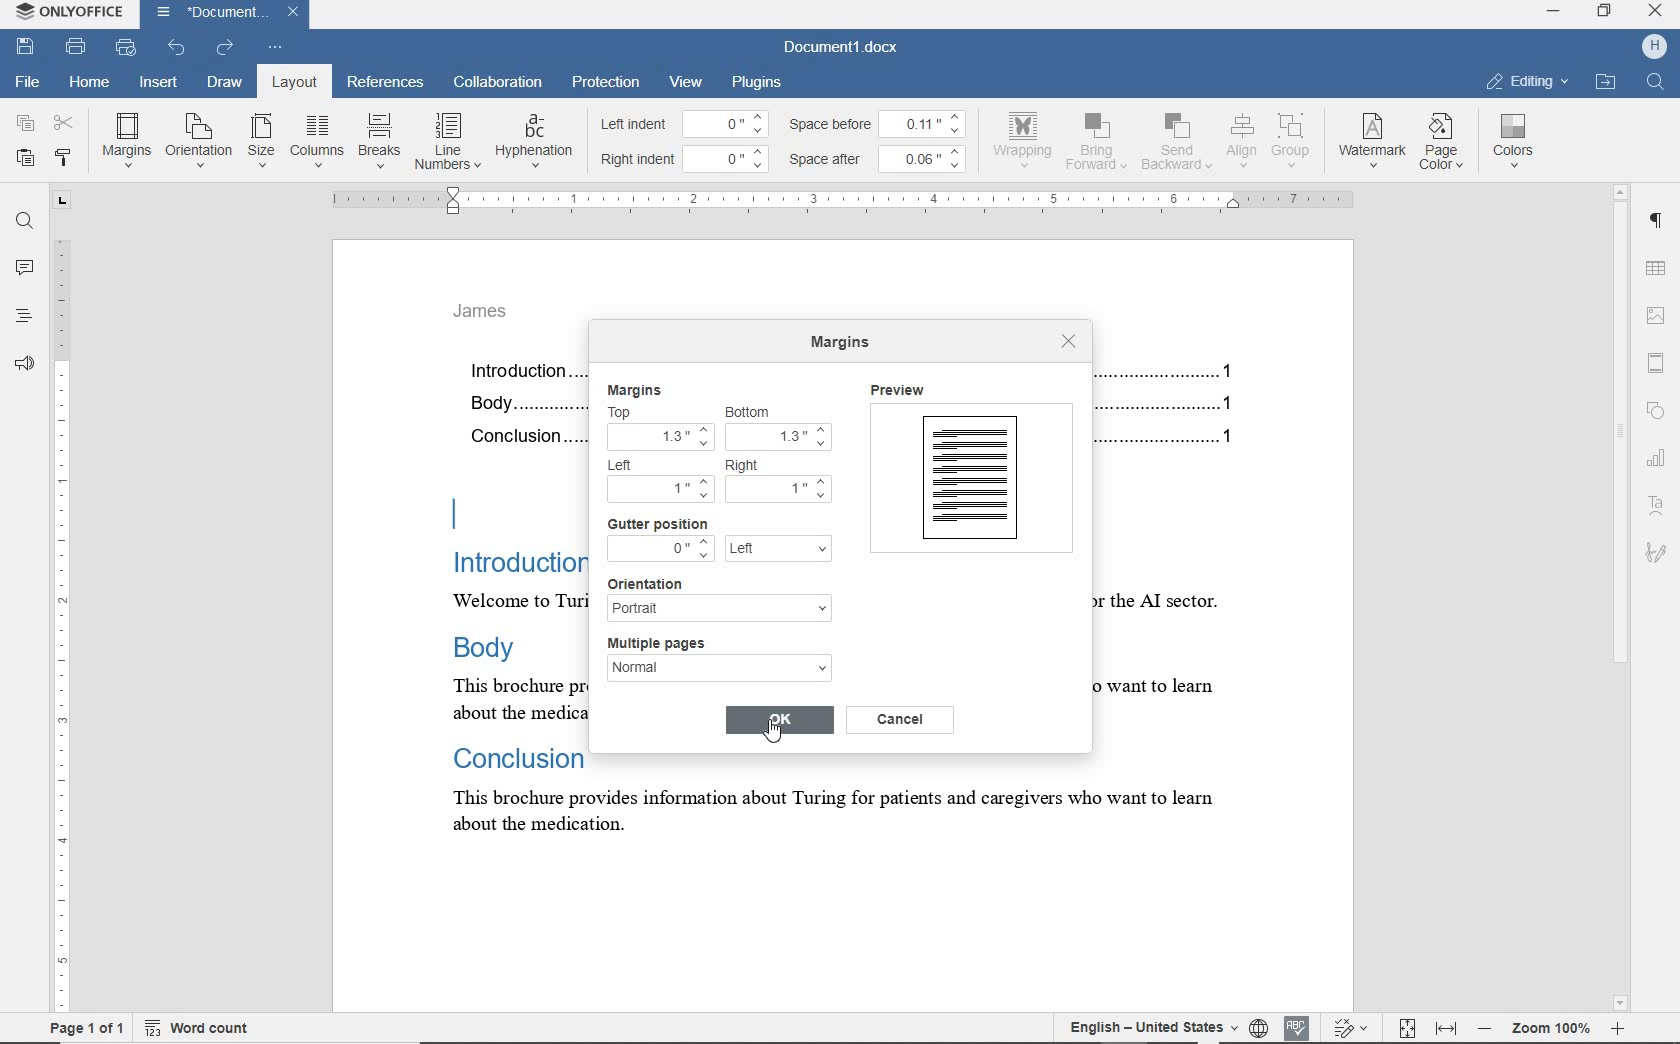  Describe the element at coordinates (24, 268) in the screenshot. I see `comments` at that location.